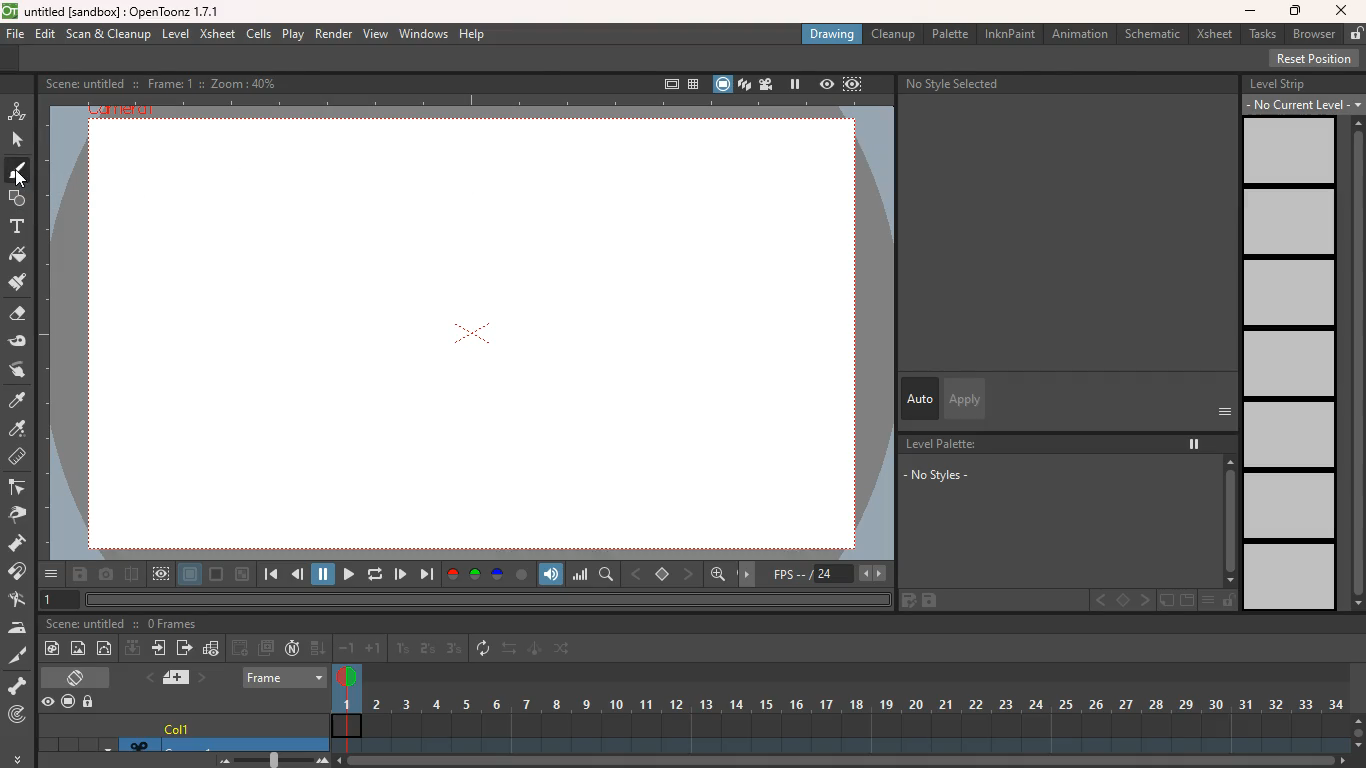  I want to click on screen, so click(721, 83).